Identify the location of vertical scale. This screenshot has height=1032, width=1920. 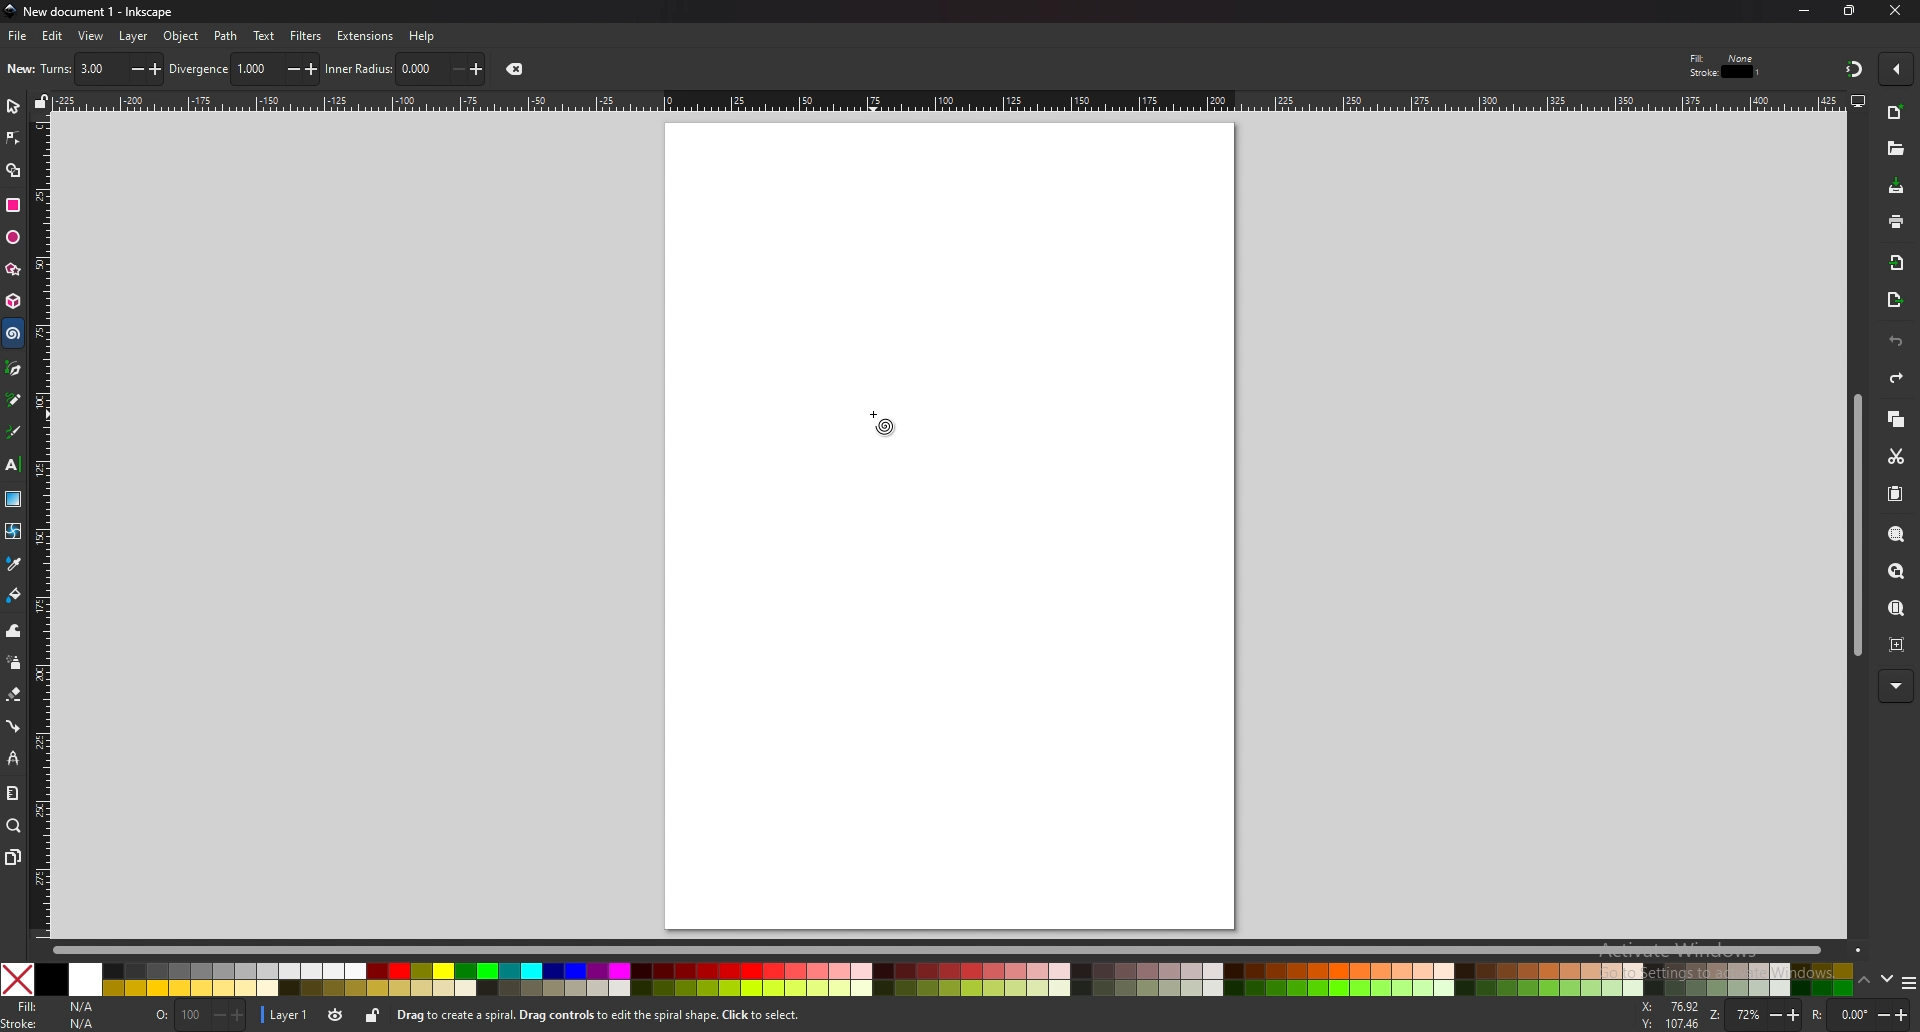
(40, 526).